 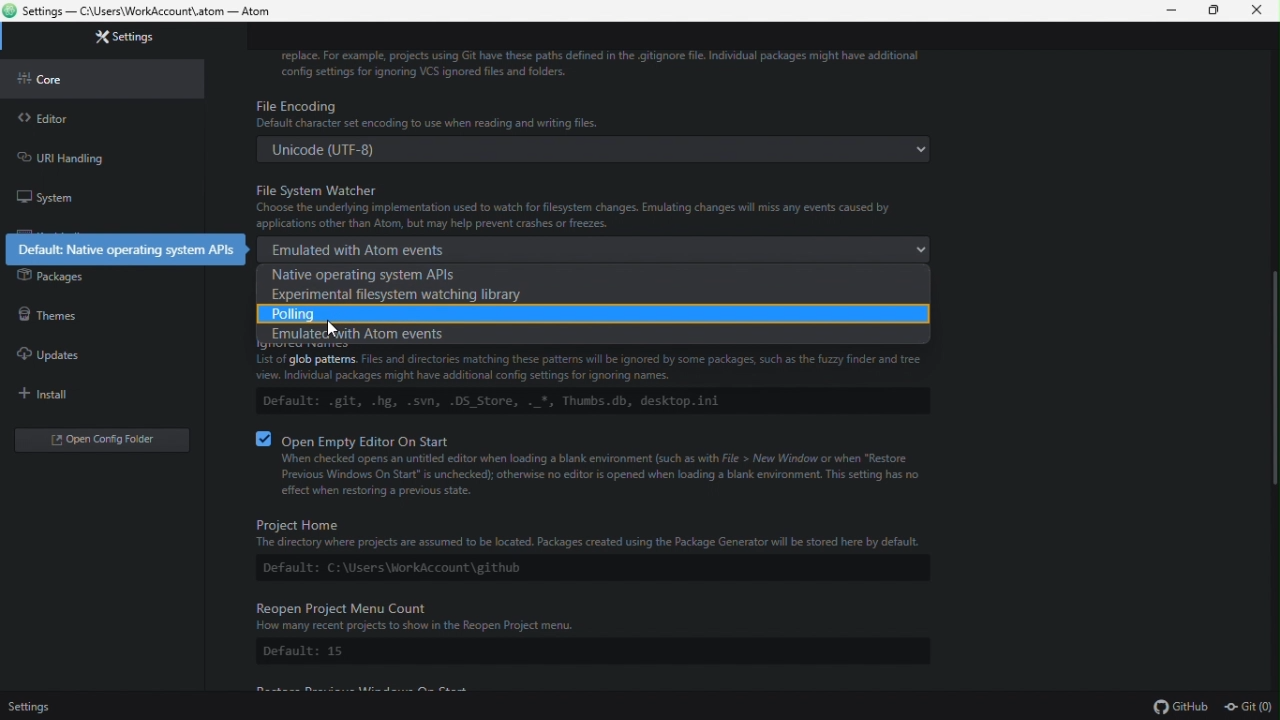 I want to click on Unicode (UTF-8), so click(x=598, y=150).